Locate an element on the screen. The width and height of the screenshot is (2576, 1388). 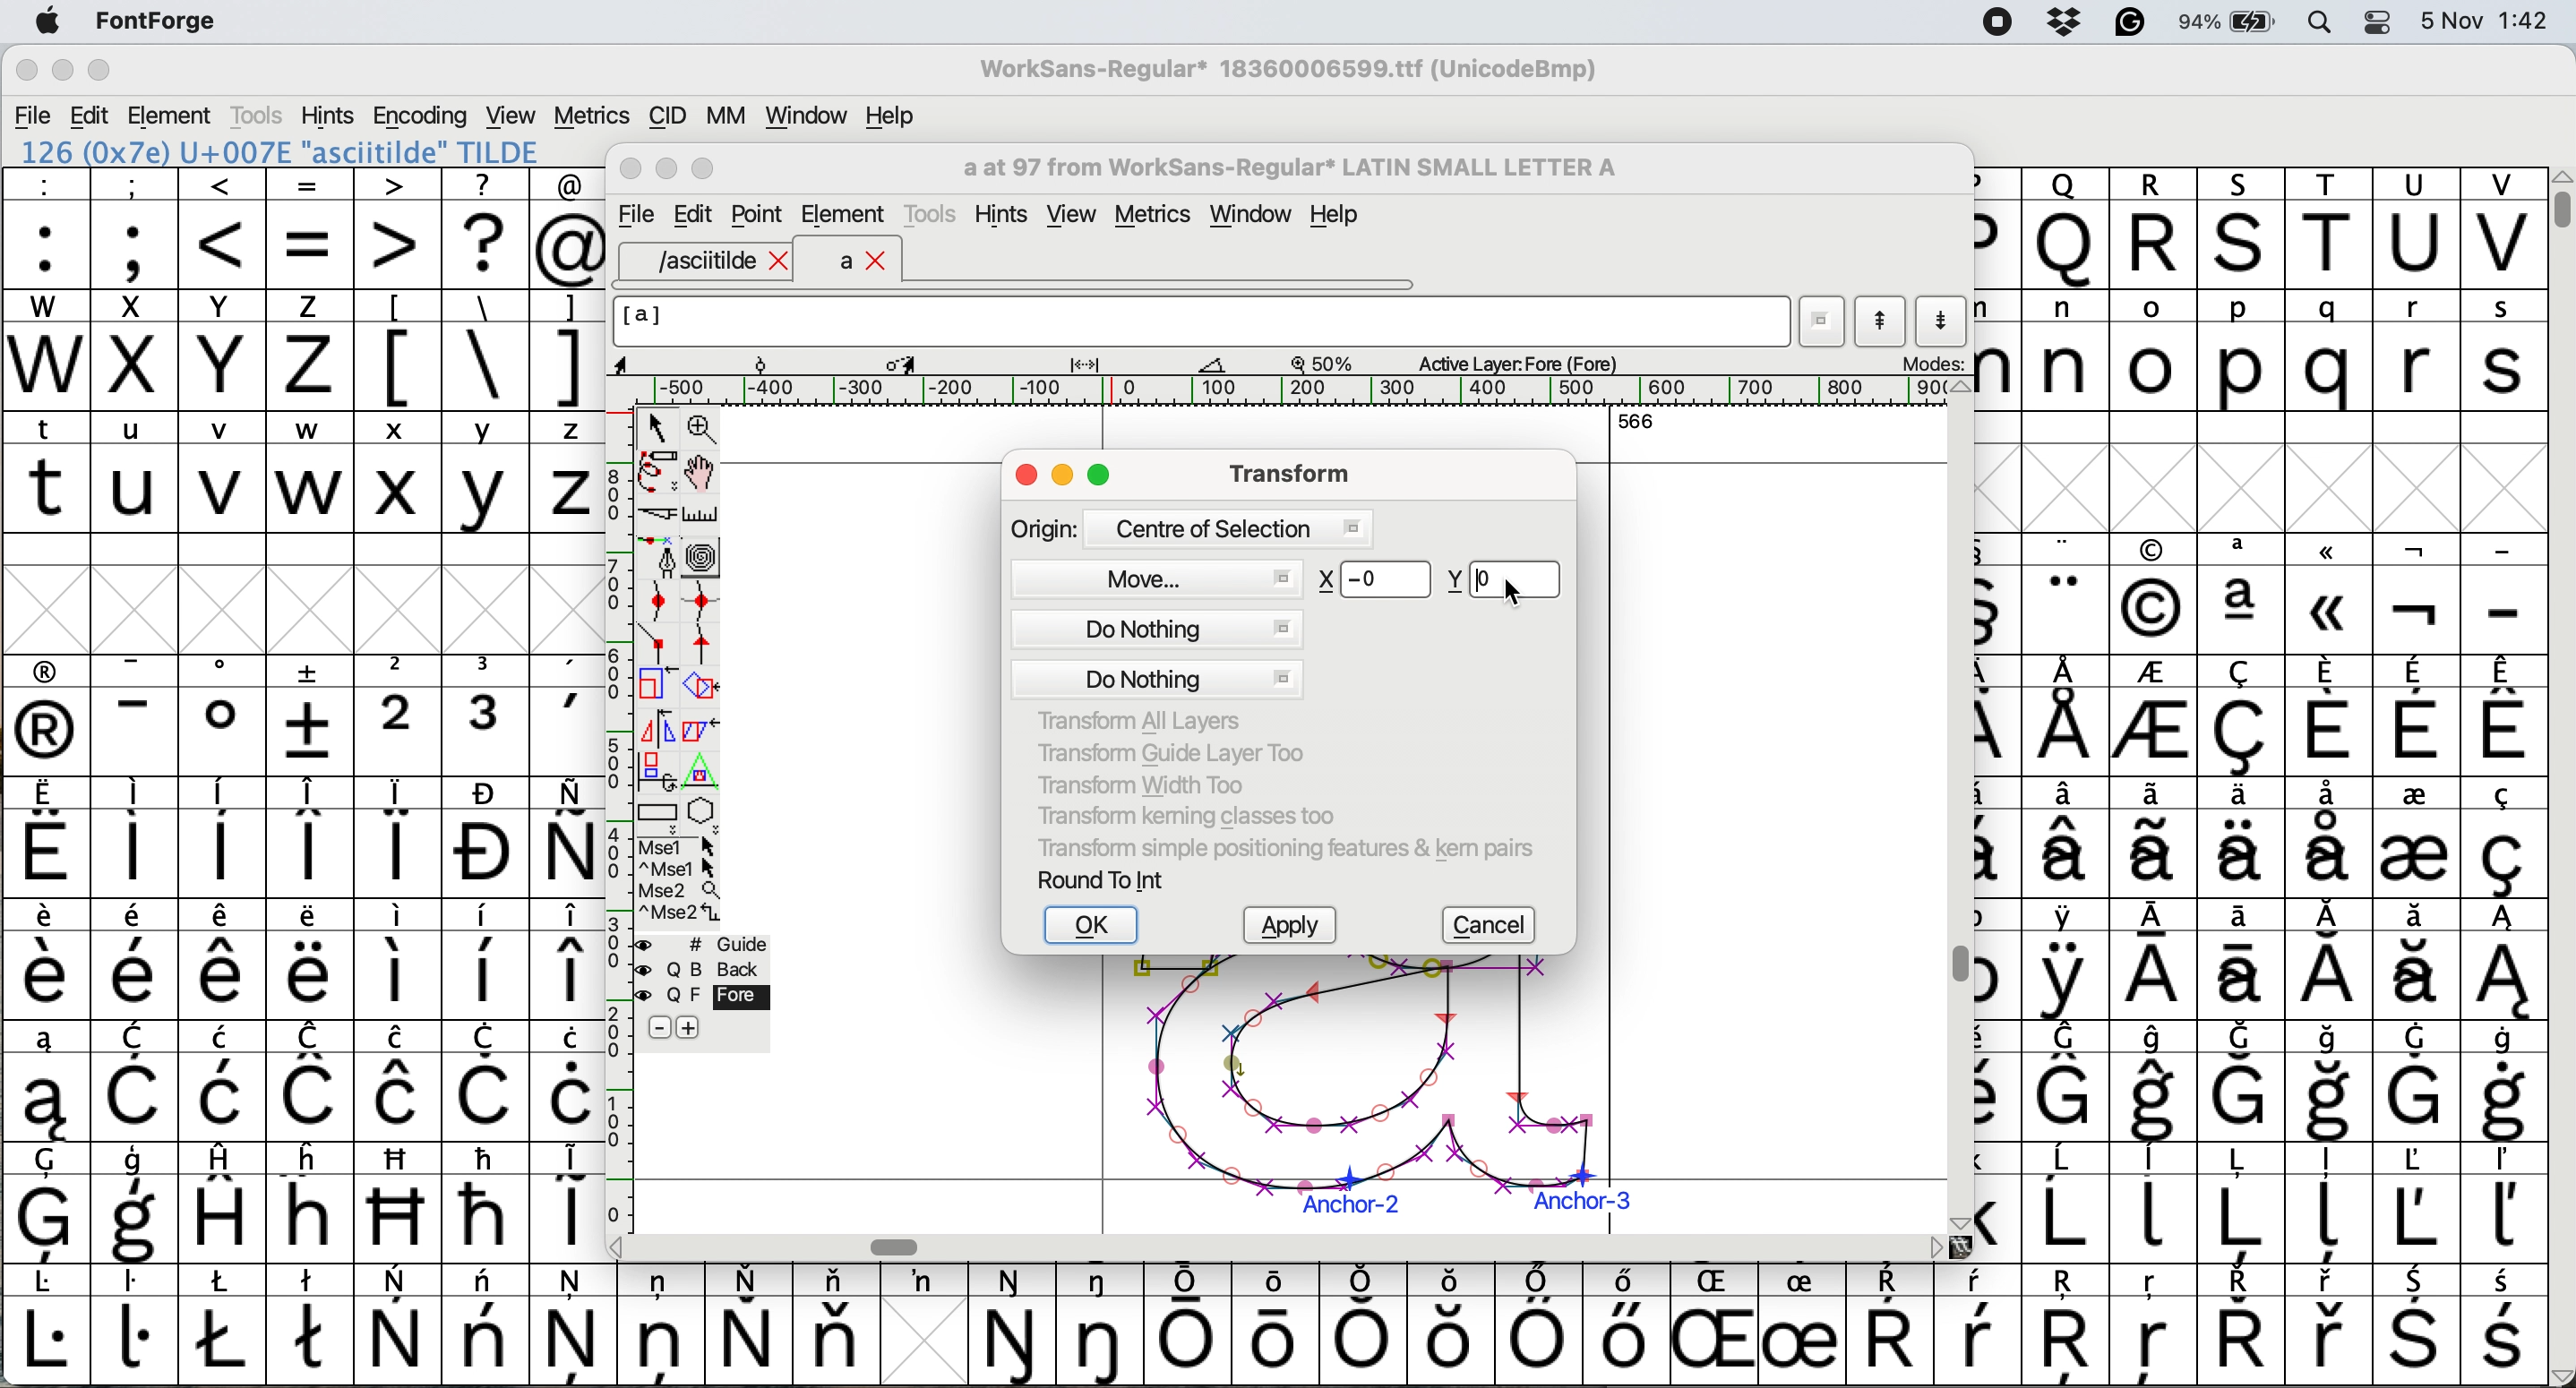
file is located at coordinates (34, 116).